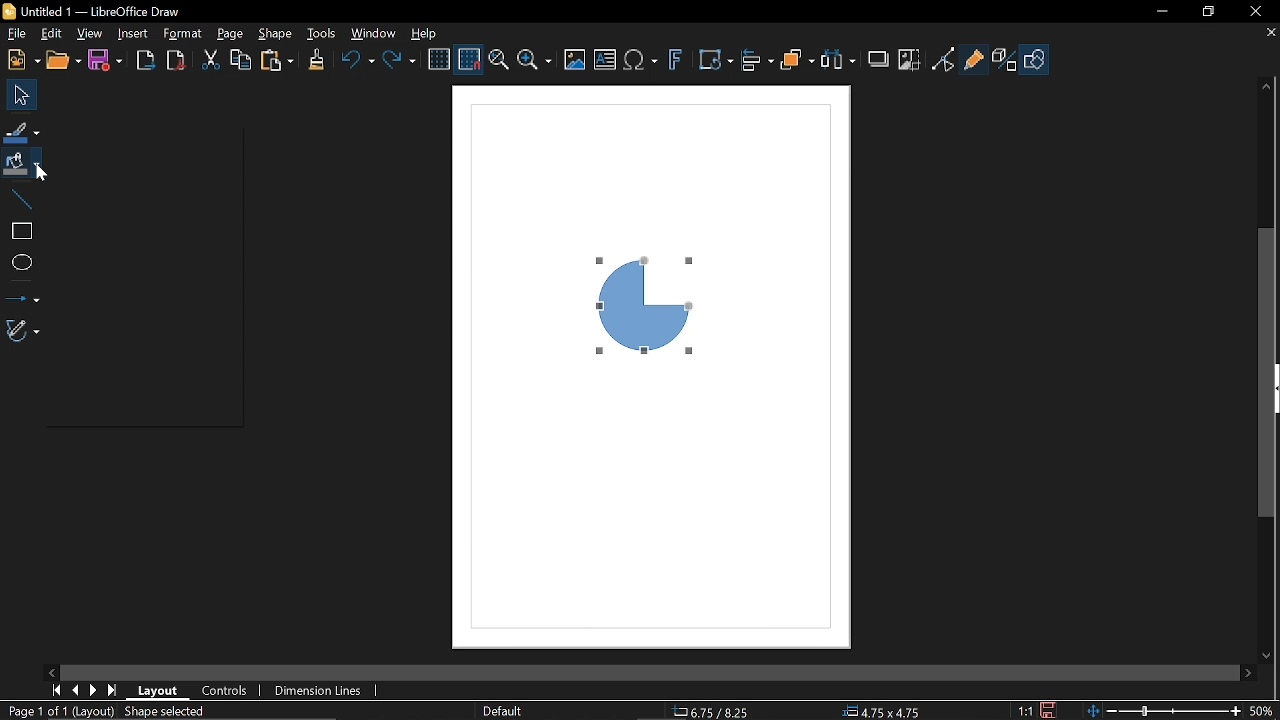 This screenshot has height=720, width=1280. What do you see at coordinates (974, 57) in the screenshot?
I see `Glue` at bounding box center [974, 57].